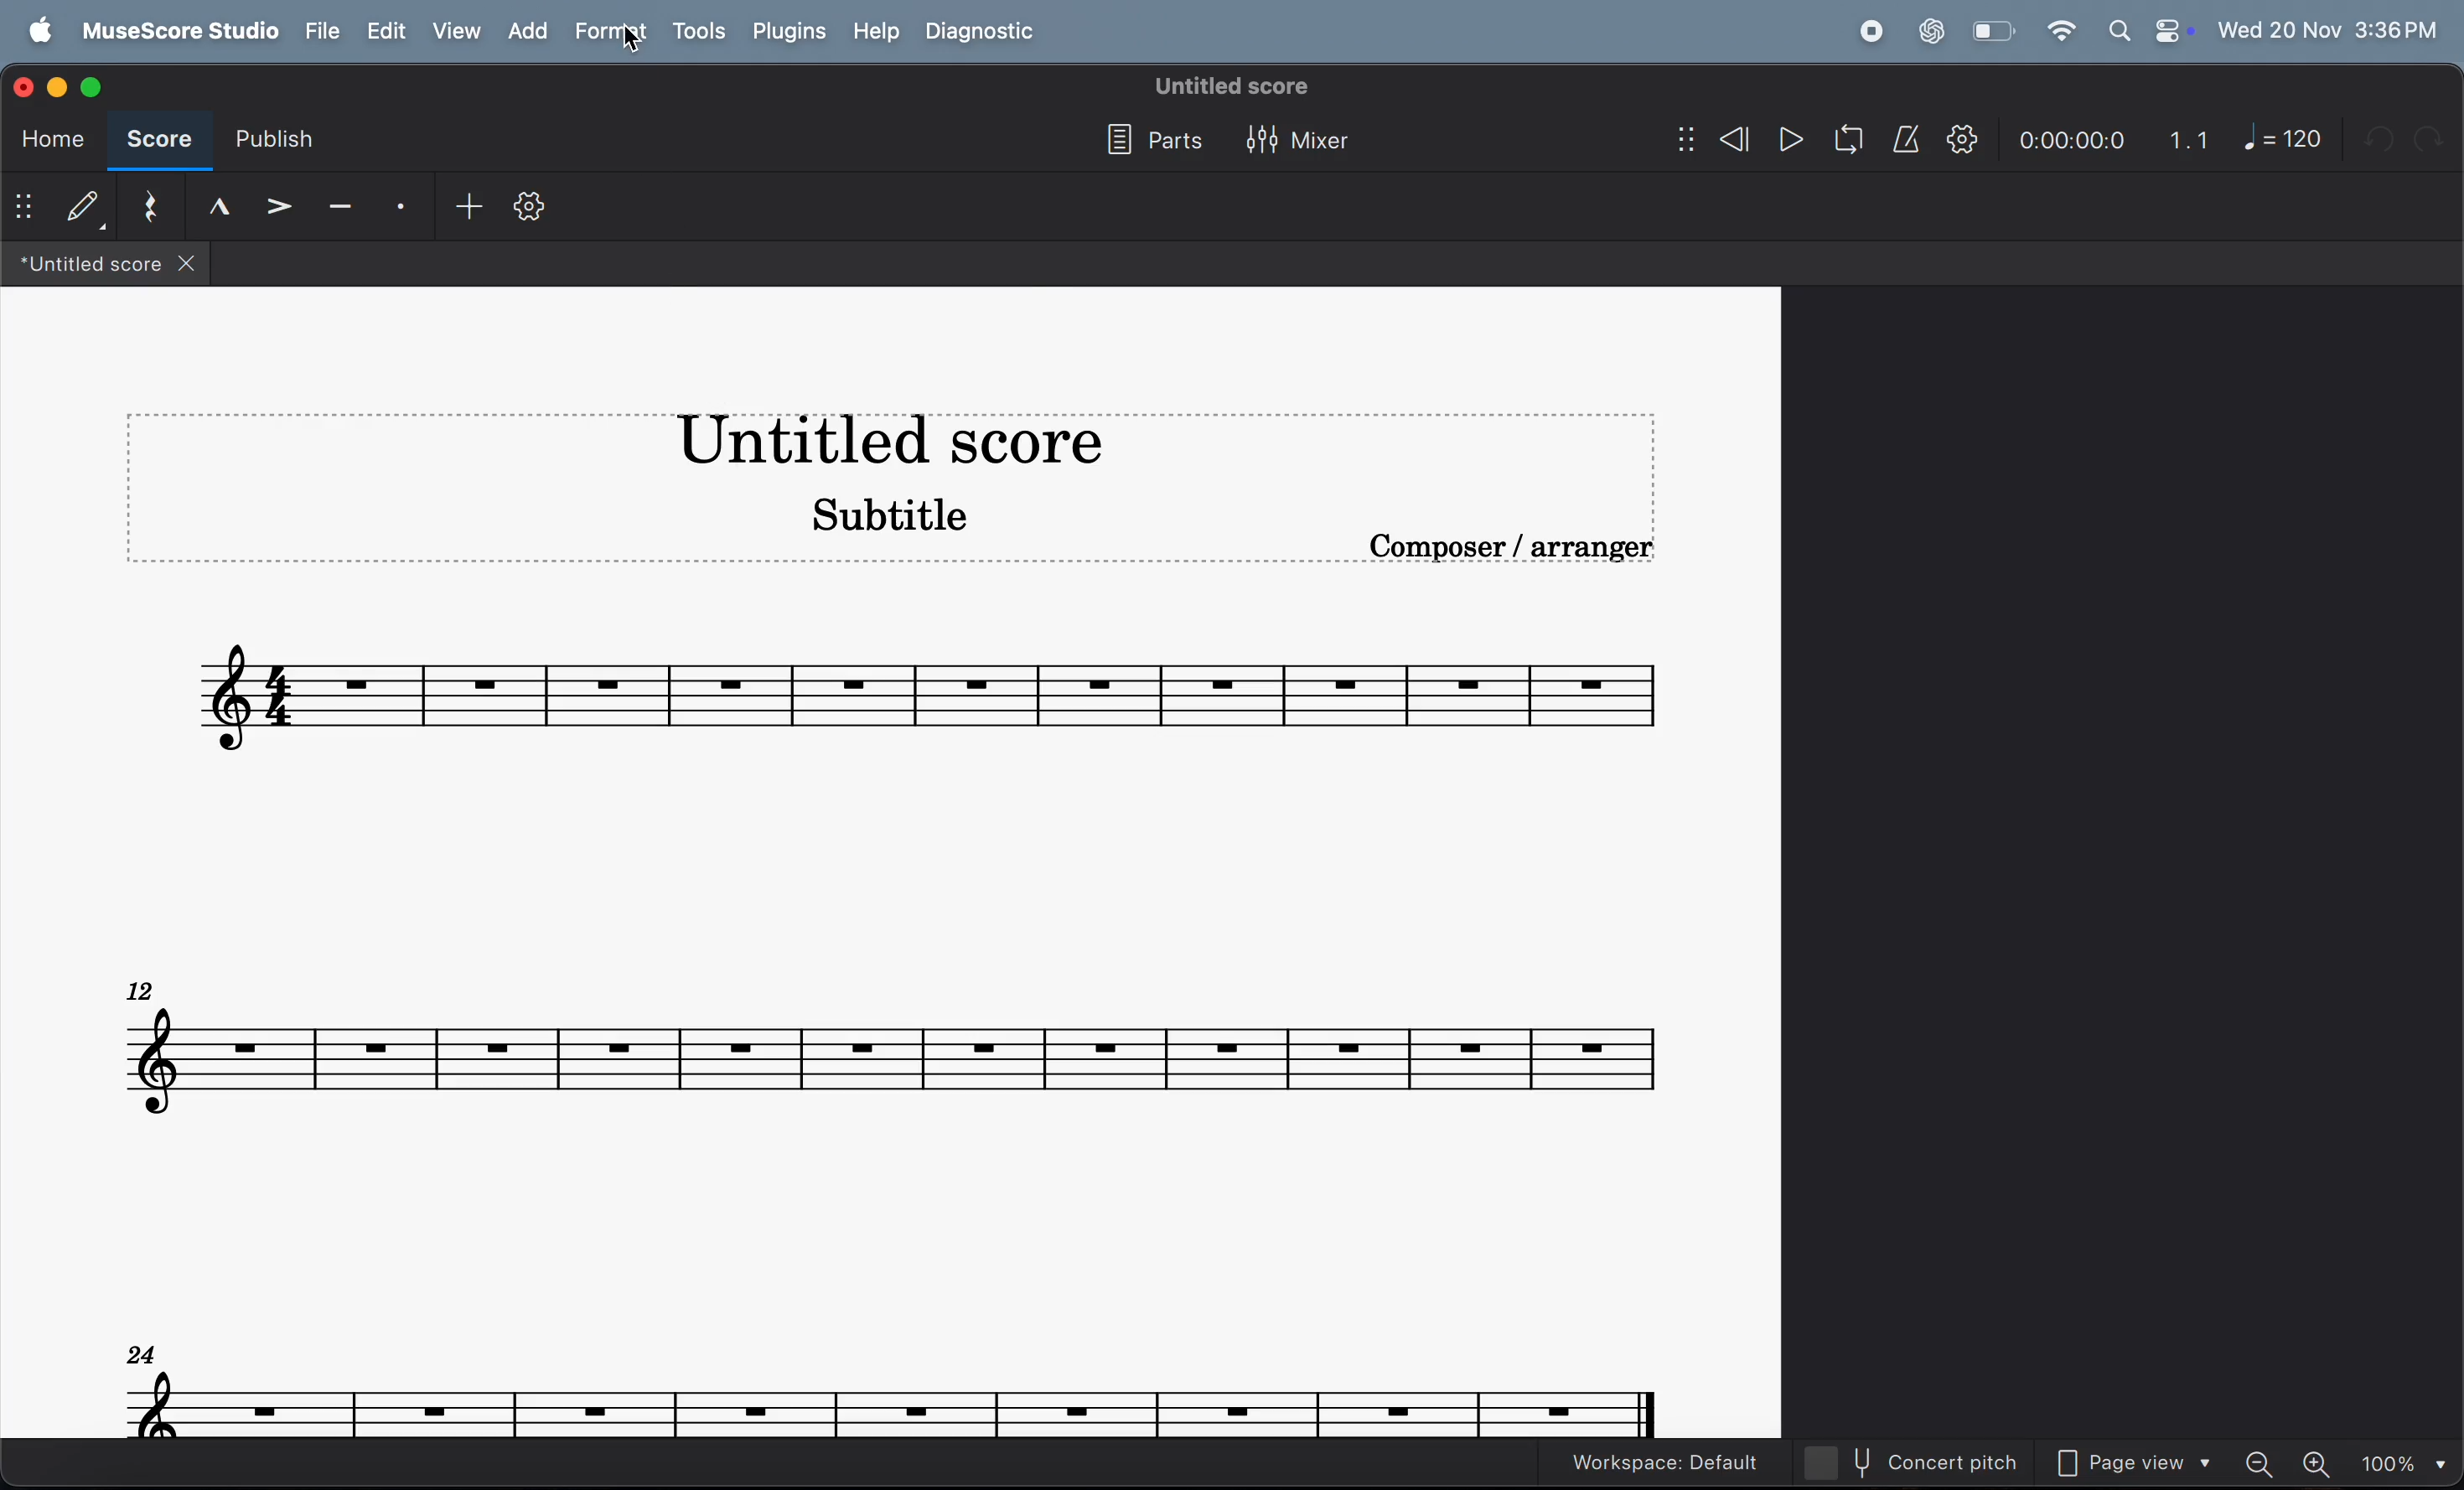 This screenshot has height=1490, width=2464. I want to click on concert pitch, so click(1924, 1462).